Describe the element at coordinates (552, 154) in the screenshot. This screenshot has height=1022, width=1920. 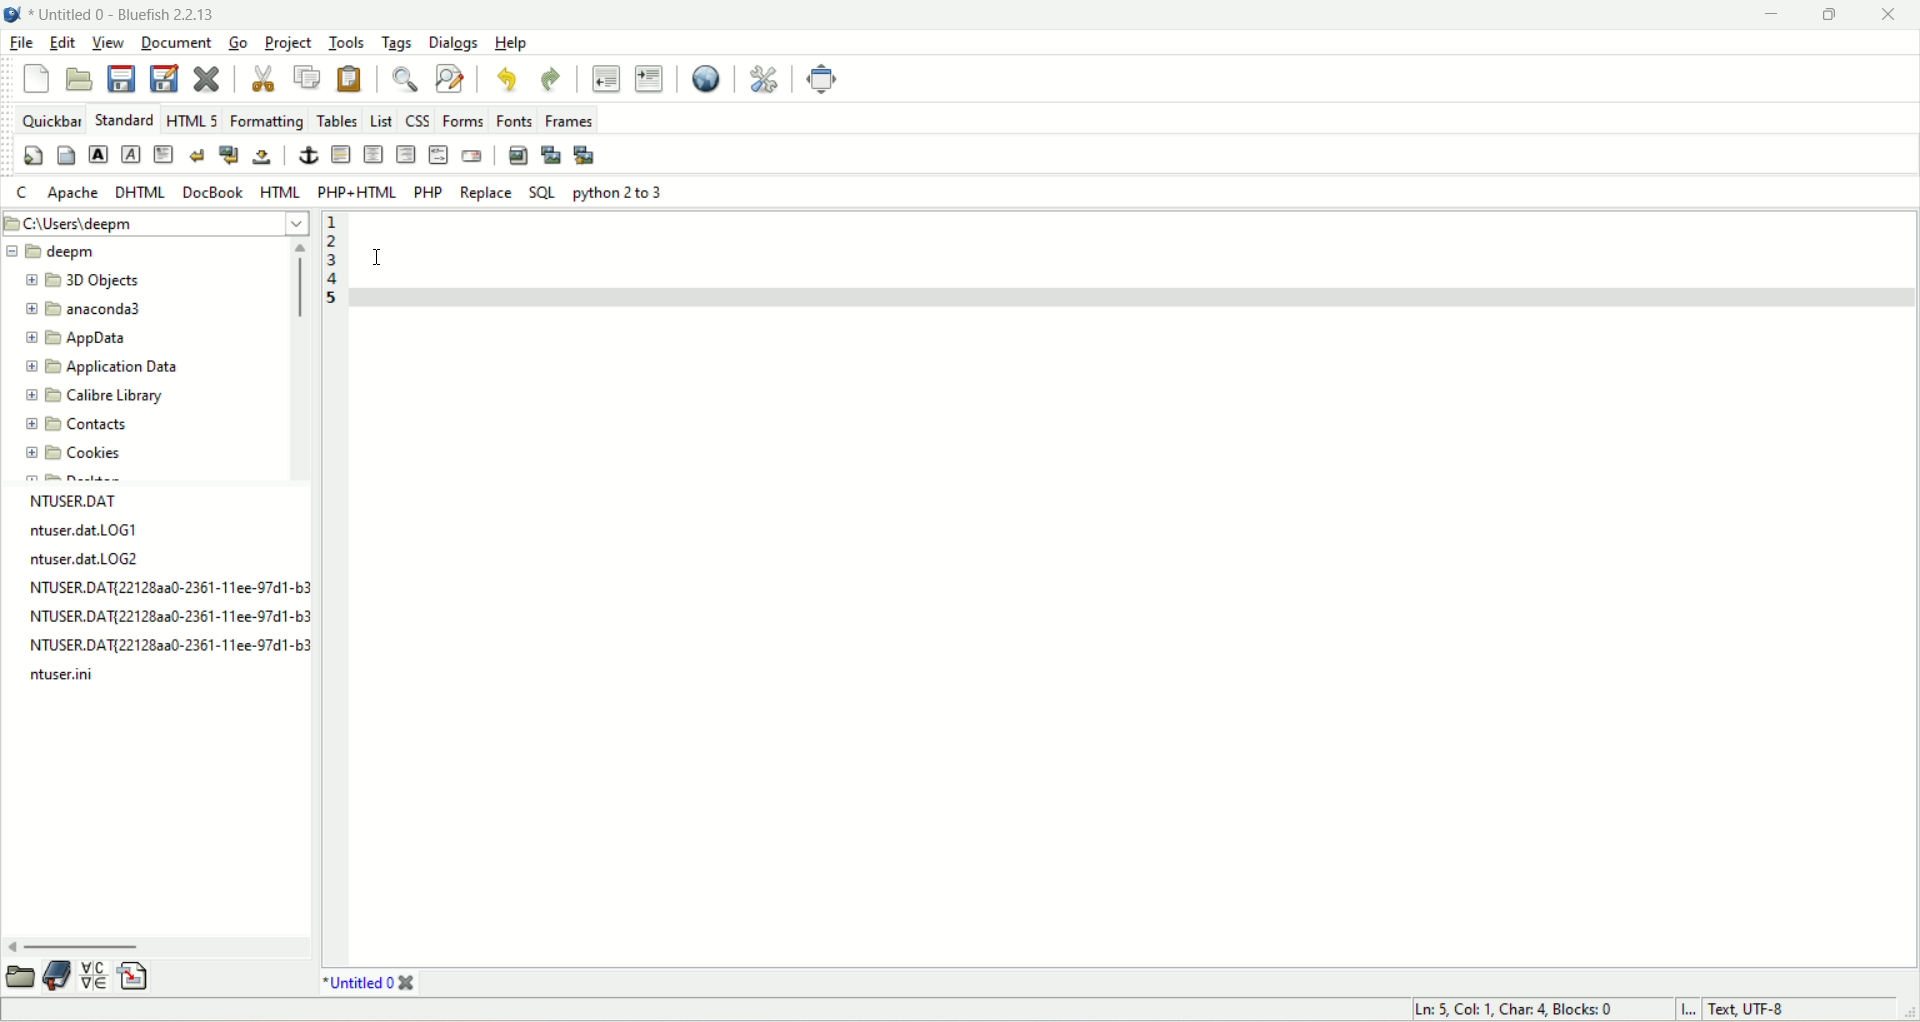
I see `insert thumbnail` at that location.